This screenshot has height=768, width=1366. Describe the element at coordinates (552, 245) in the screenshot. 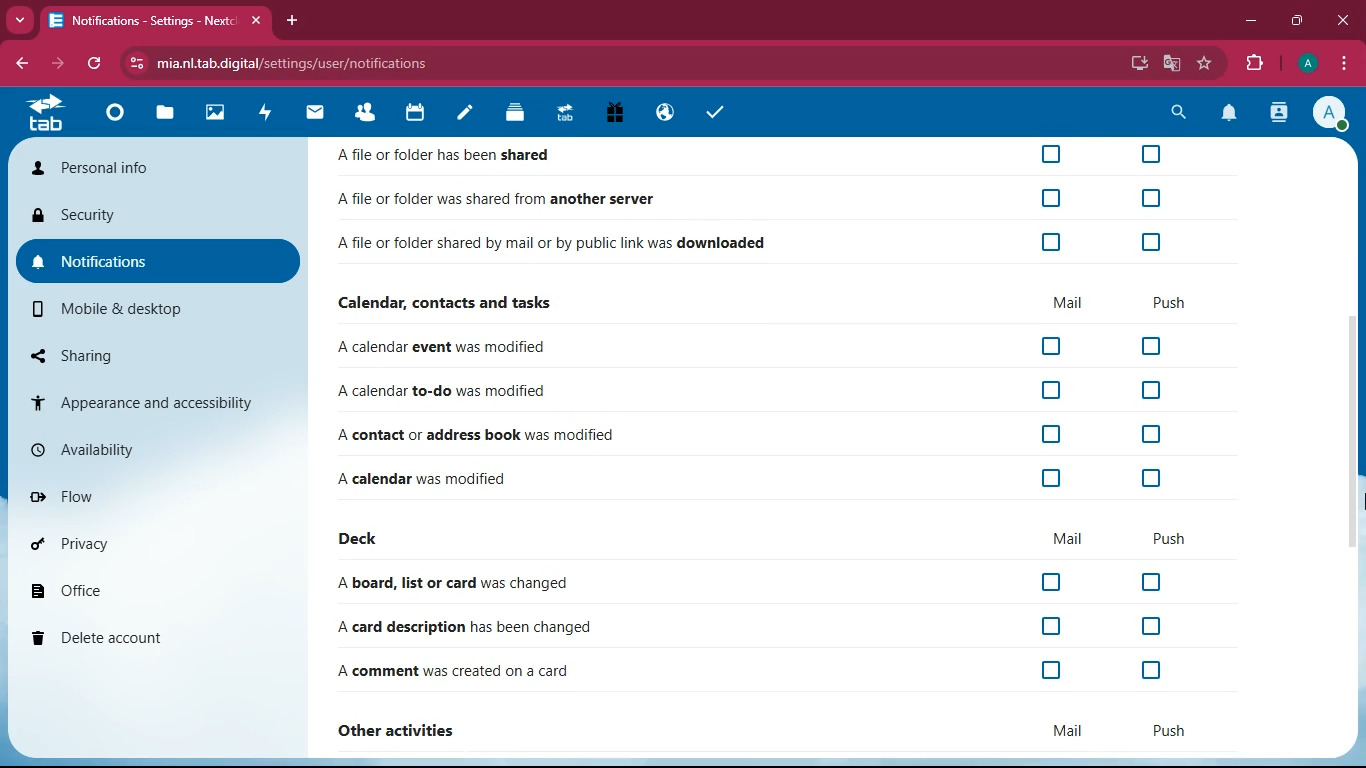

I see `Afile or folder shared by mail or by public link was downloaded` at that location.